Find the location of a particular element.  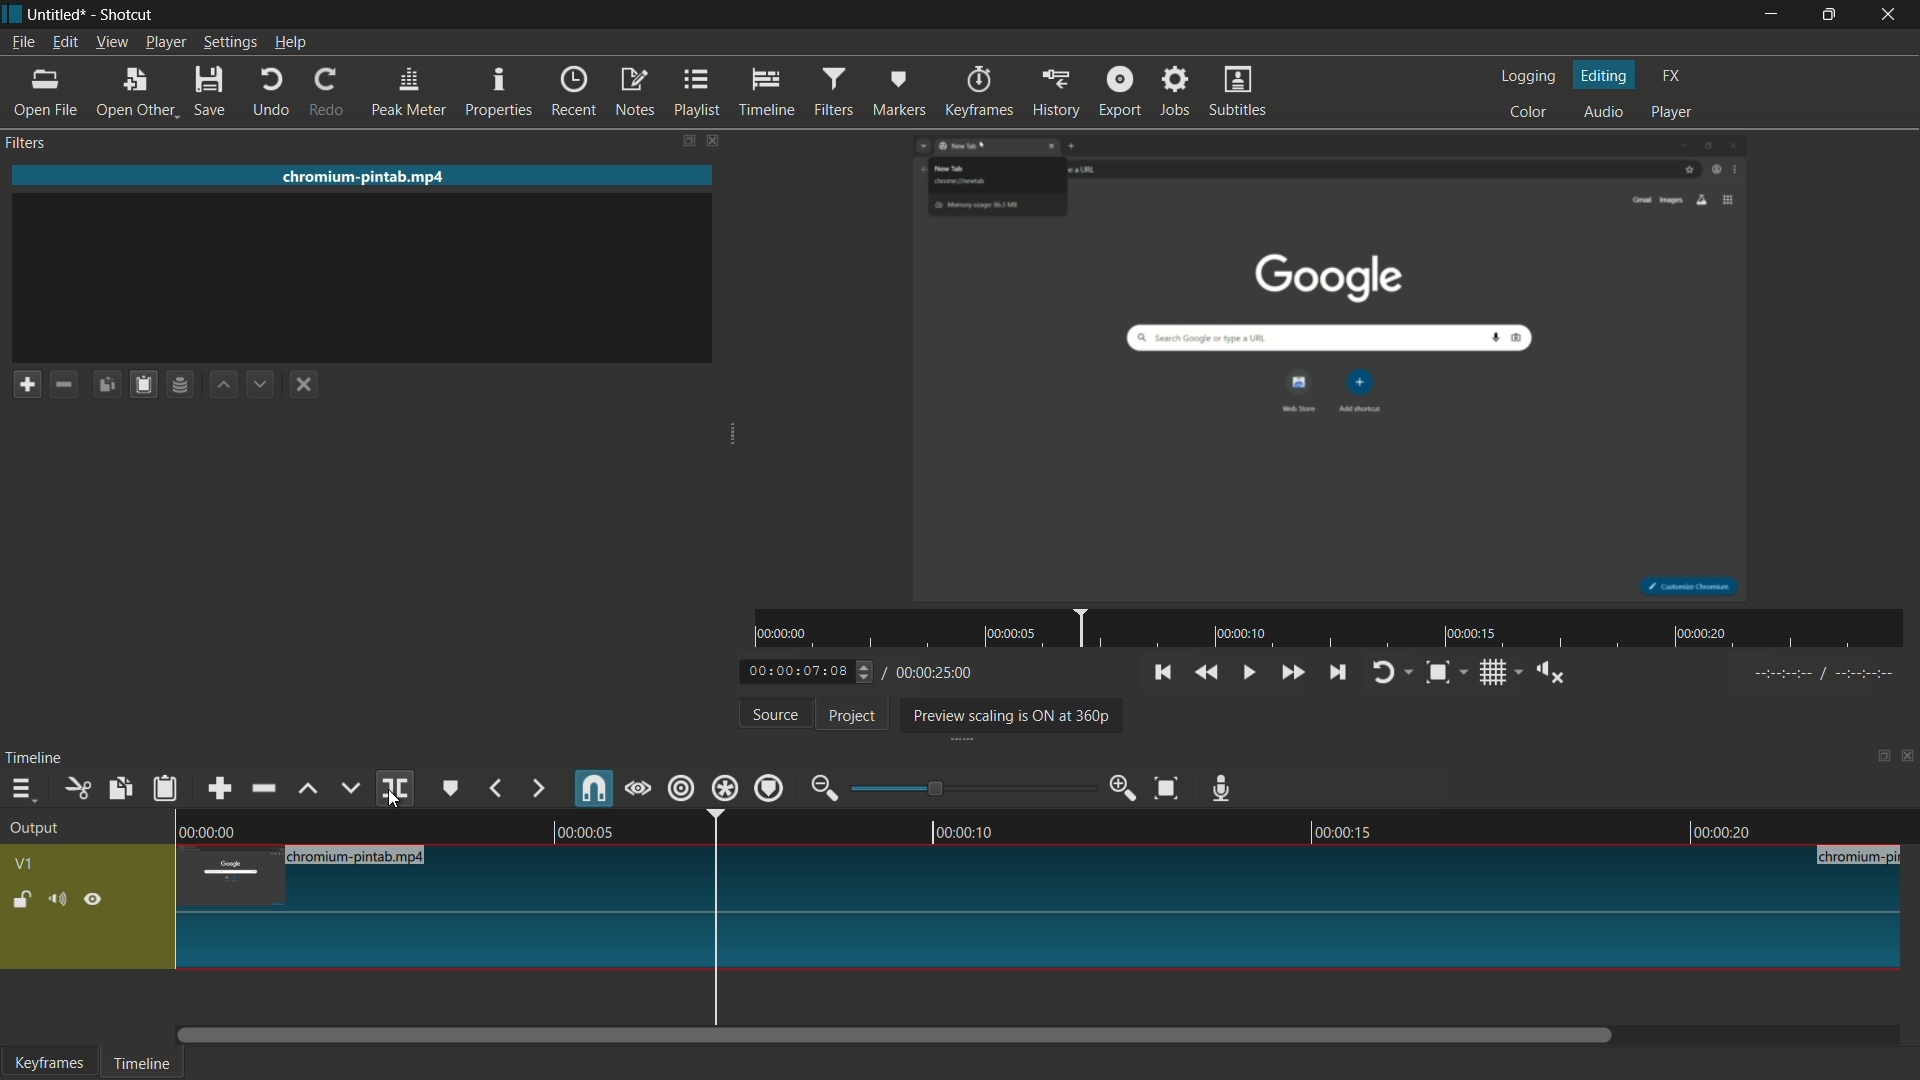

color is located at coordinates (1531, 111).